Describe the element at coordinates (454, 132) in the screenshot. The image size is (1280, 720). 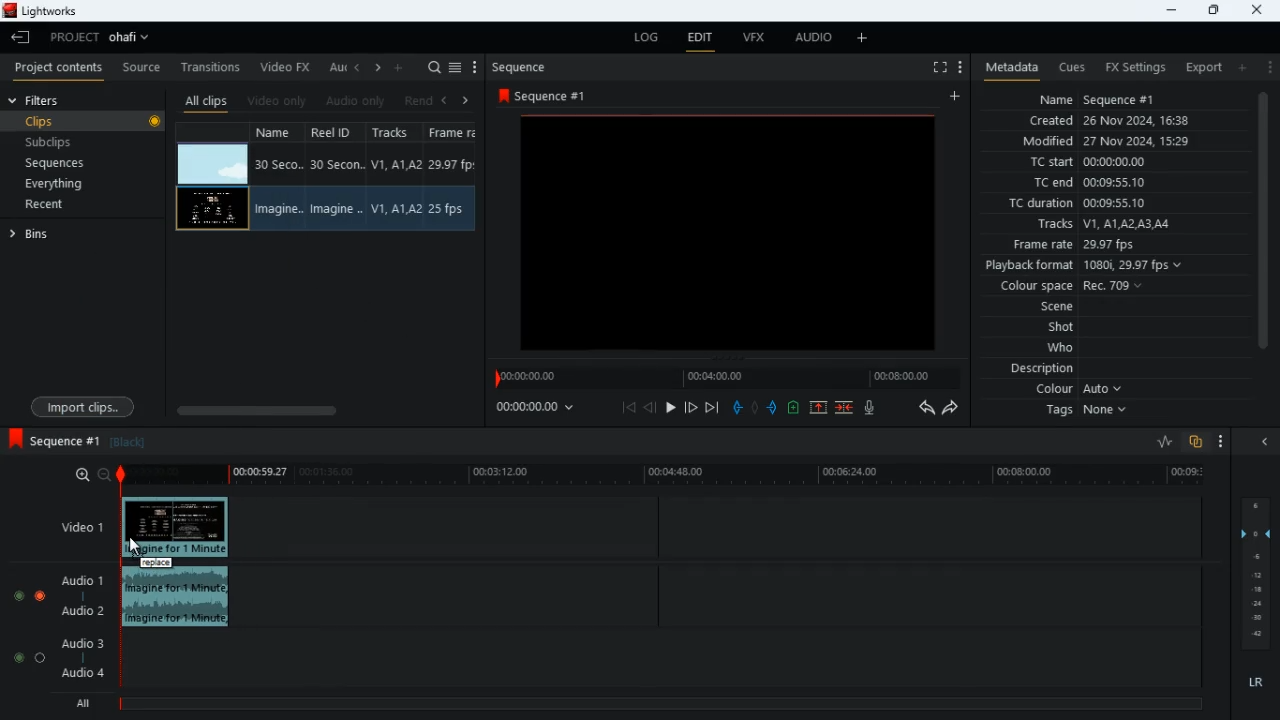
I see `fps` at that location.